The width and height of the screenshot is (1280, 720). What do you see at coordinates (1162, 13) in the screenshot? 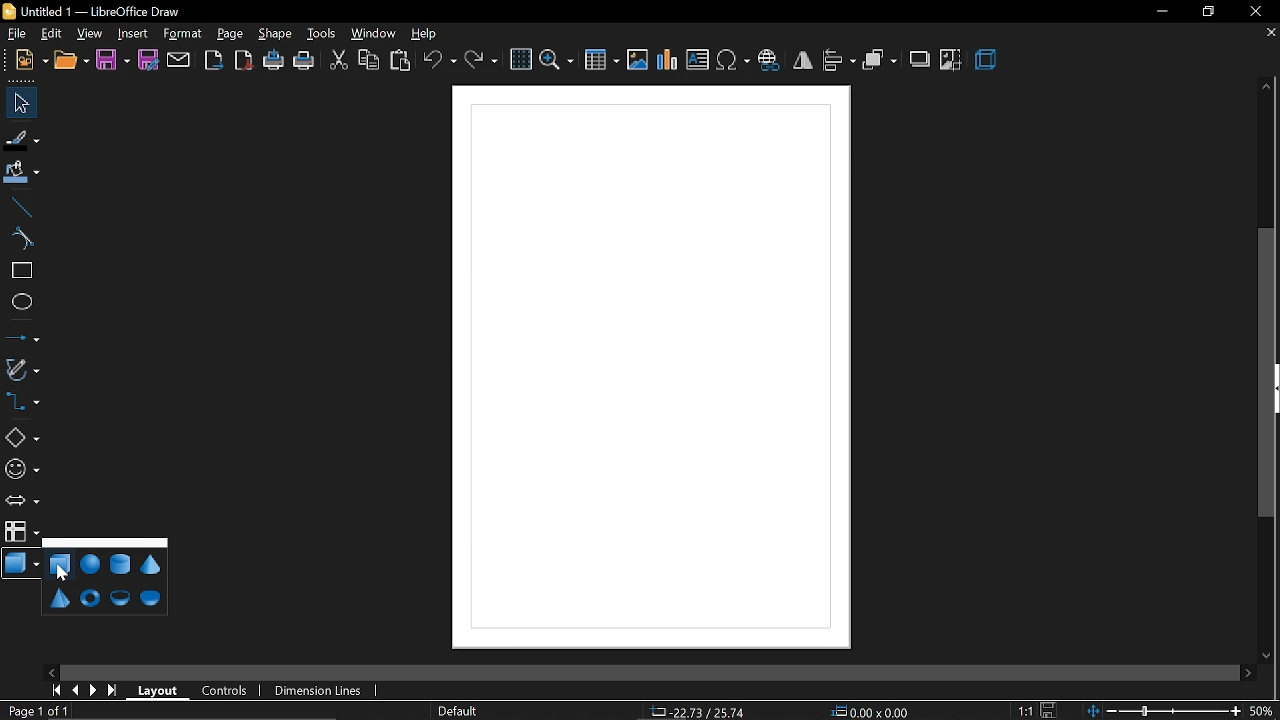
I see `minimize` at bounding box center [1162, 13].